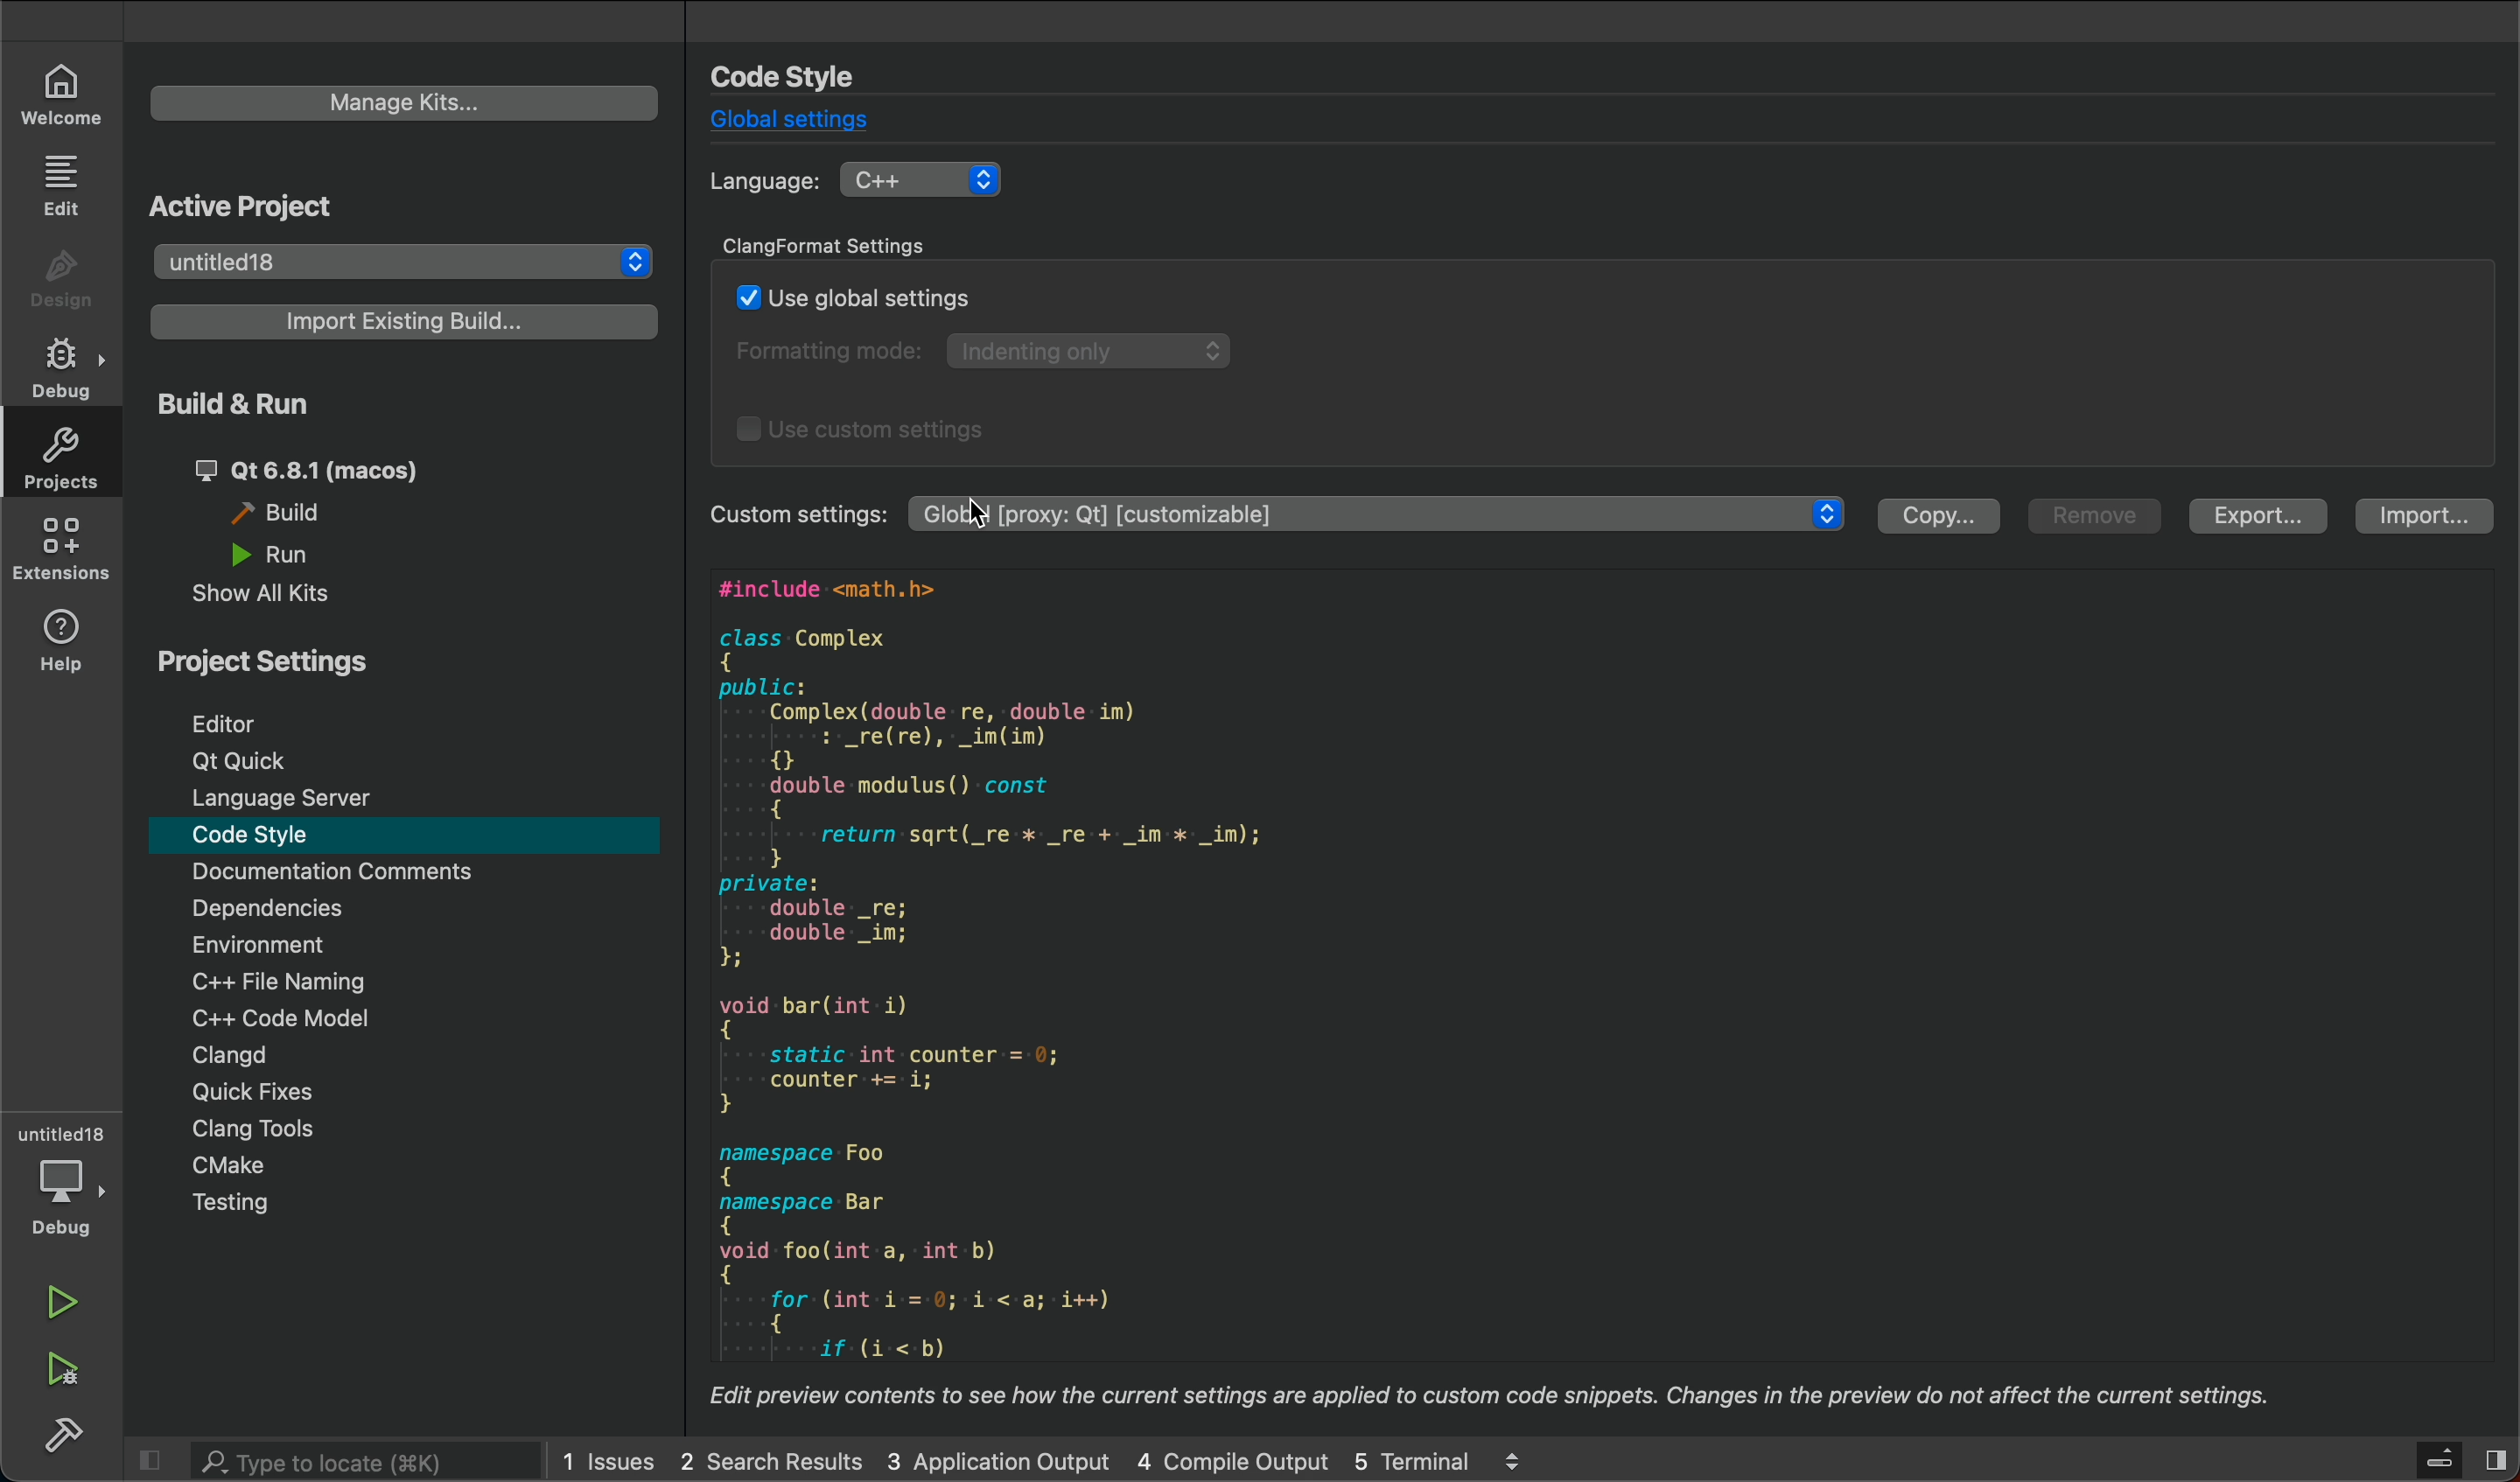  Describe the element at coordinates (1498, 1395) in the screenshot. I see `Edit preview contents to see how the current settings are applied to custom code snippets. Changes in the preview do not affect the current settings.` at that location.